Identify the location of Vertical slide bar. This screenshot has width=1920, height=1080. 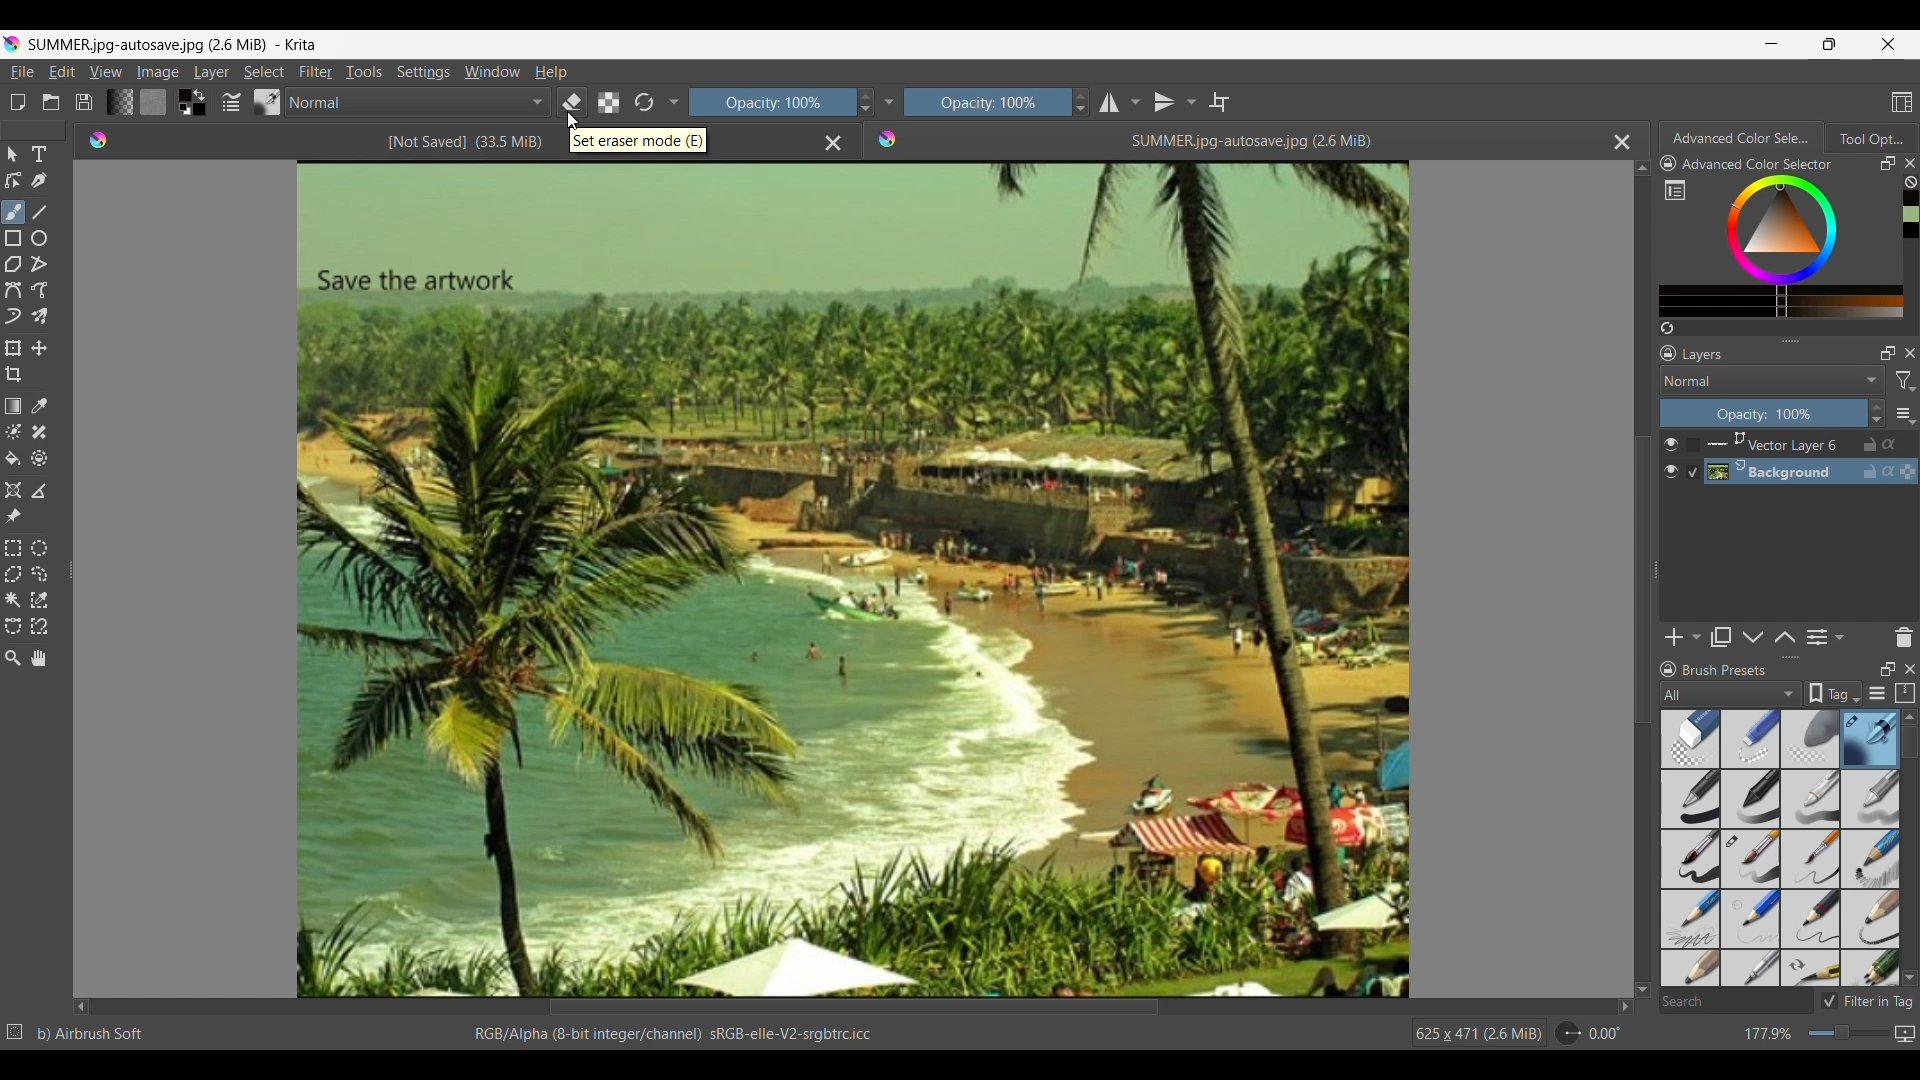
(1641, 580).